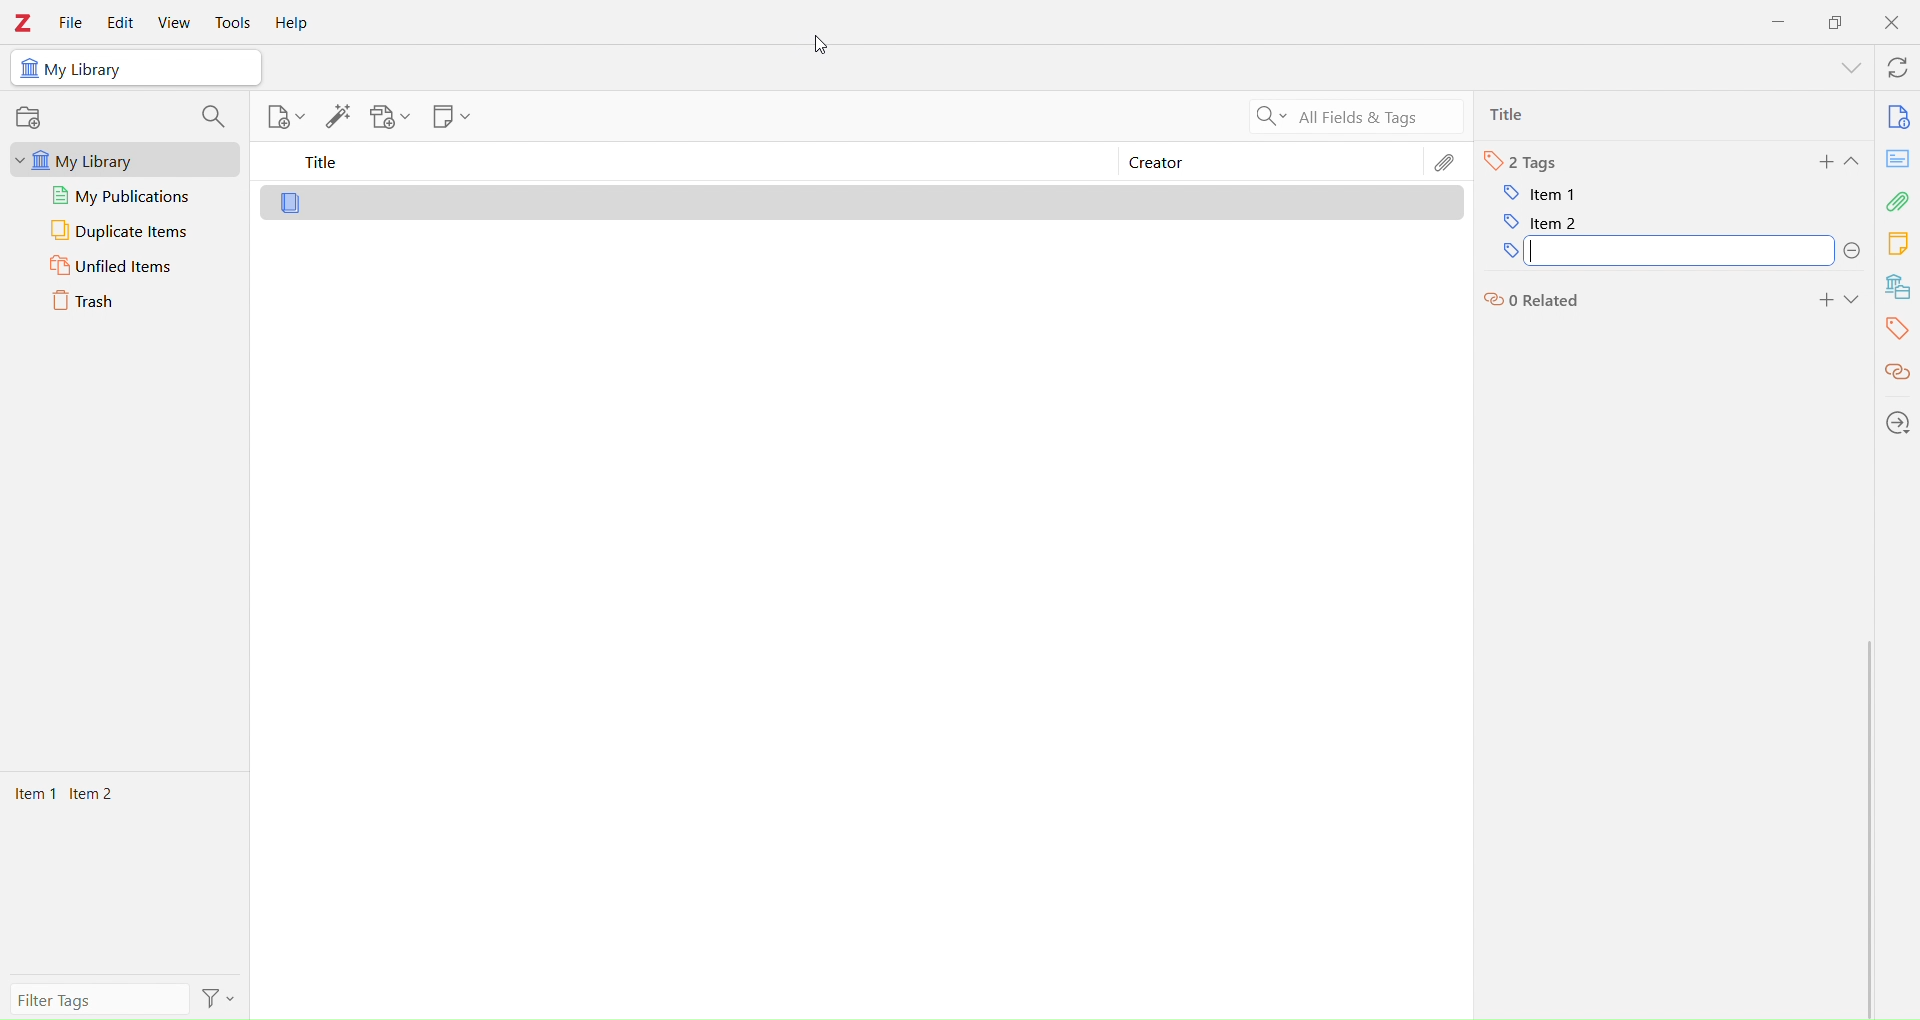  What do you see at coordinates (136, 68) in the screenshot?
I see `My Library` at bounding box center [136, 68].